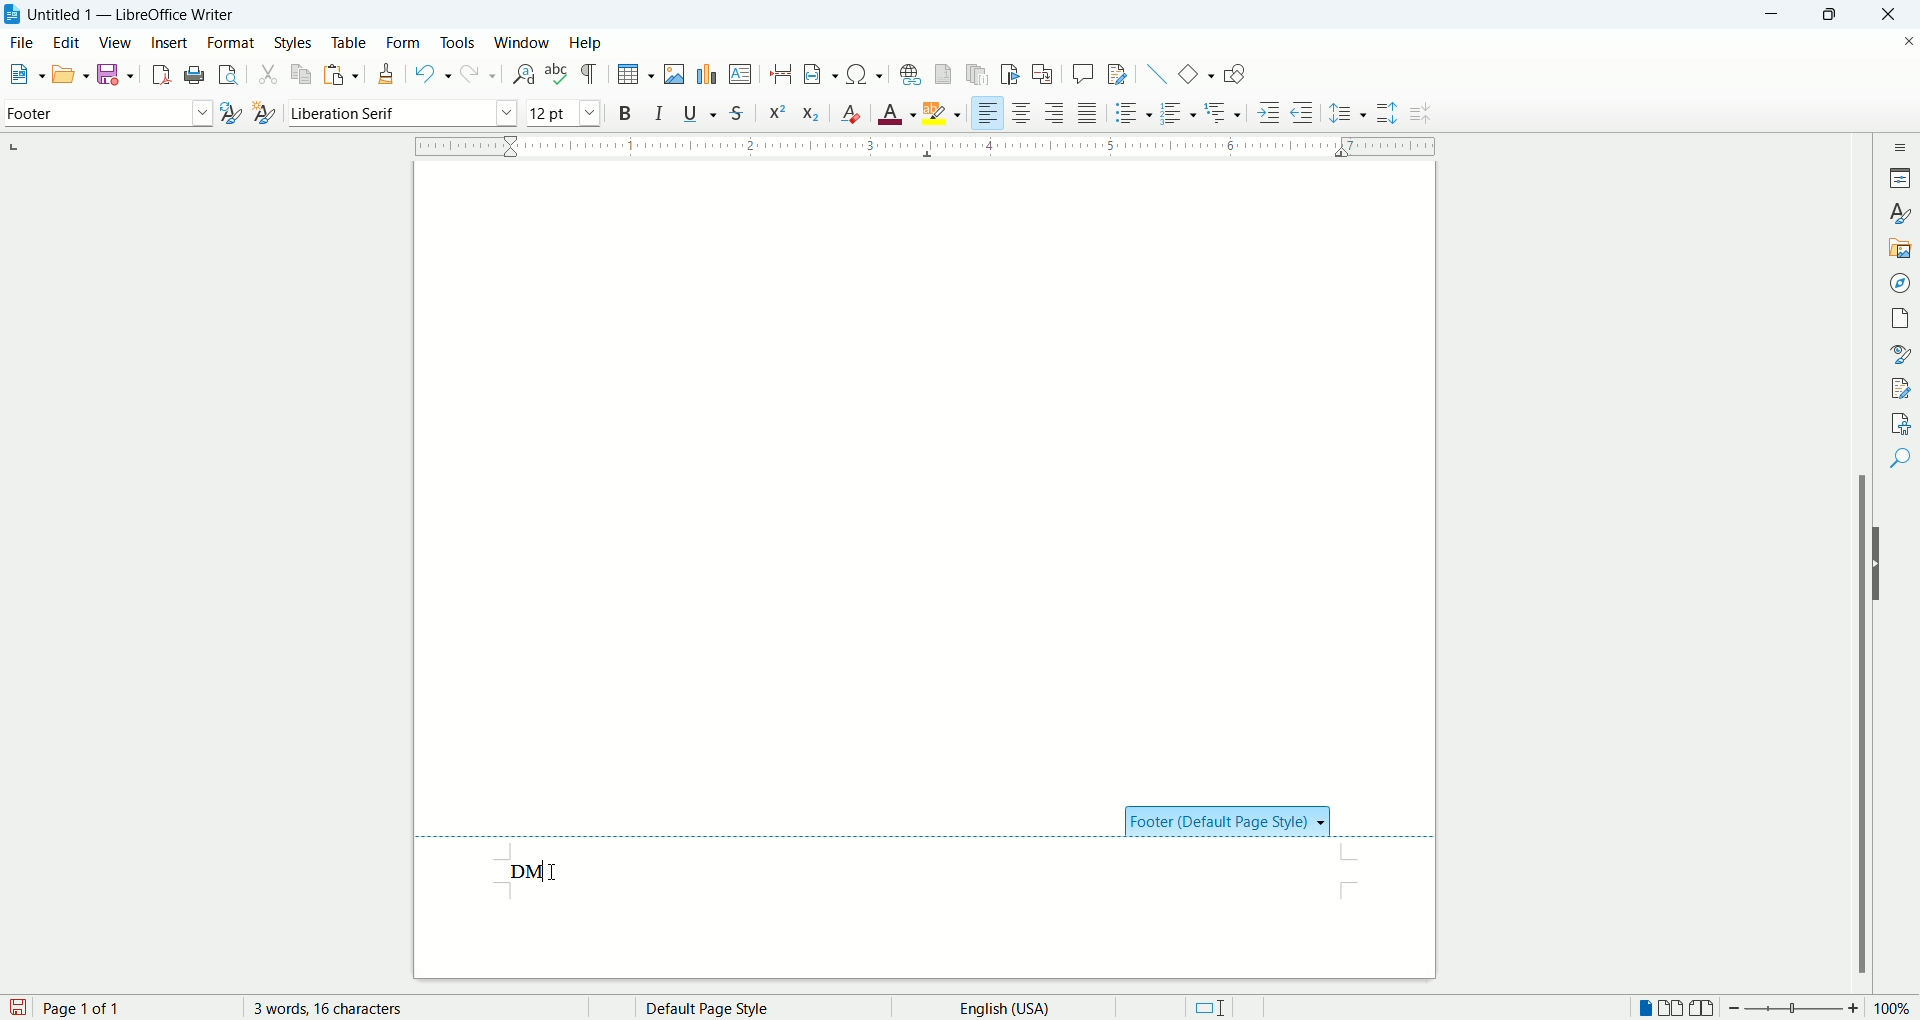 The width and height of the screenshot is (1920, 1020). What do you see at coordinates (783, 74) in the screenshot?
I see `insert page break` at bounding box center [783, 74].